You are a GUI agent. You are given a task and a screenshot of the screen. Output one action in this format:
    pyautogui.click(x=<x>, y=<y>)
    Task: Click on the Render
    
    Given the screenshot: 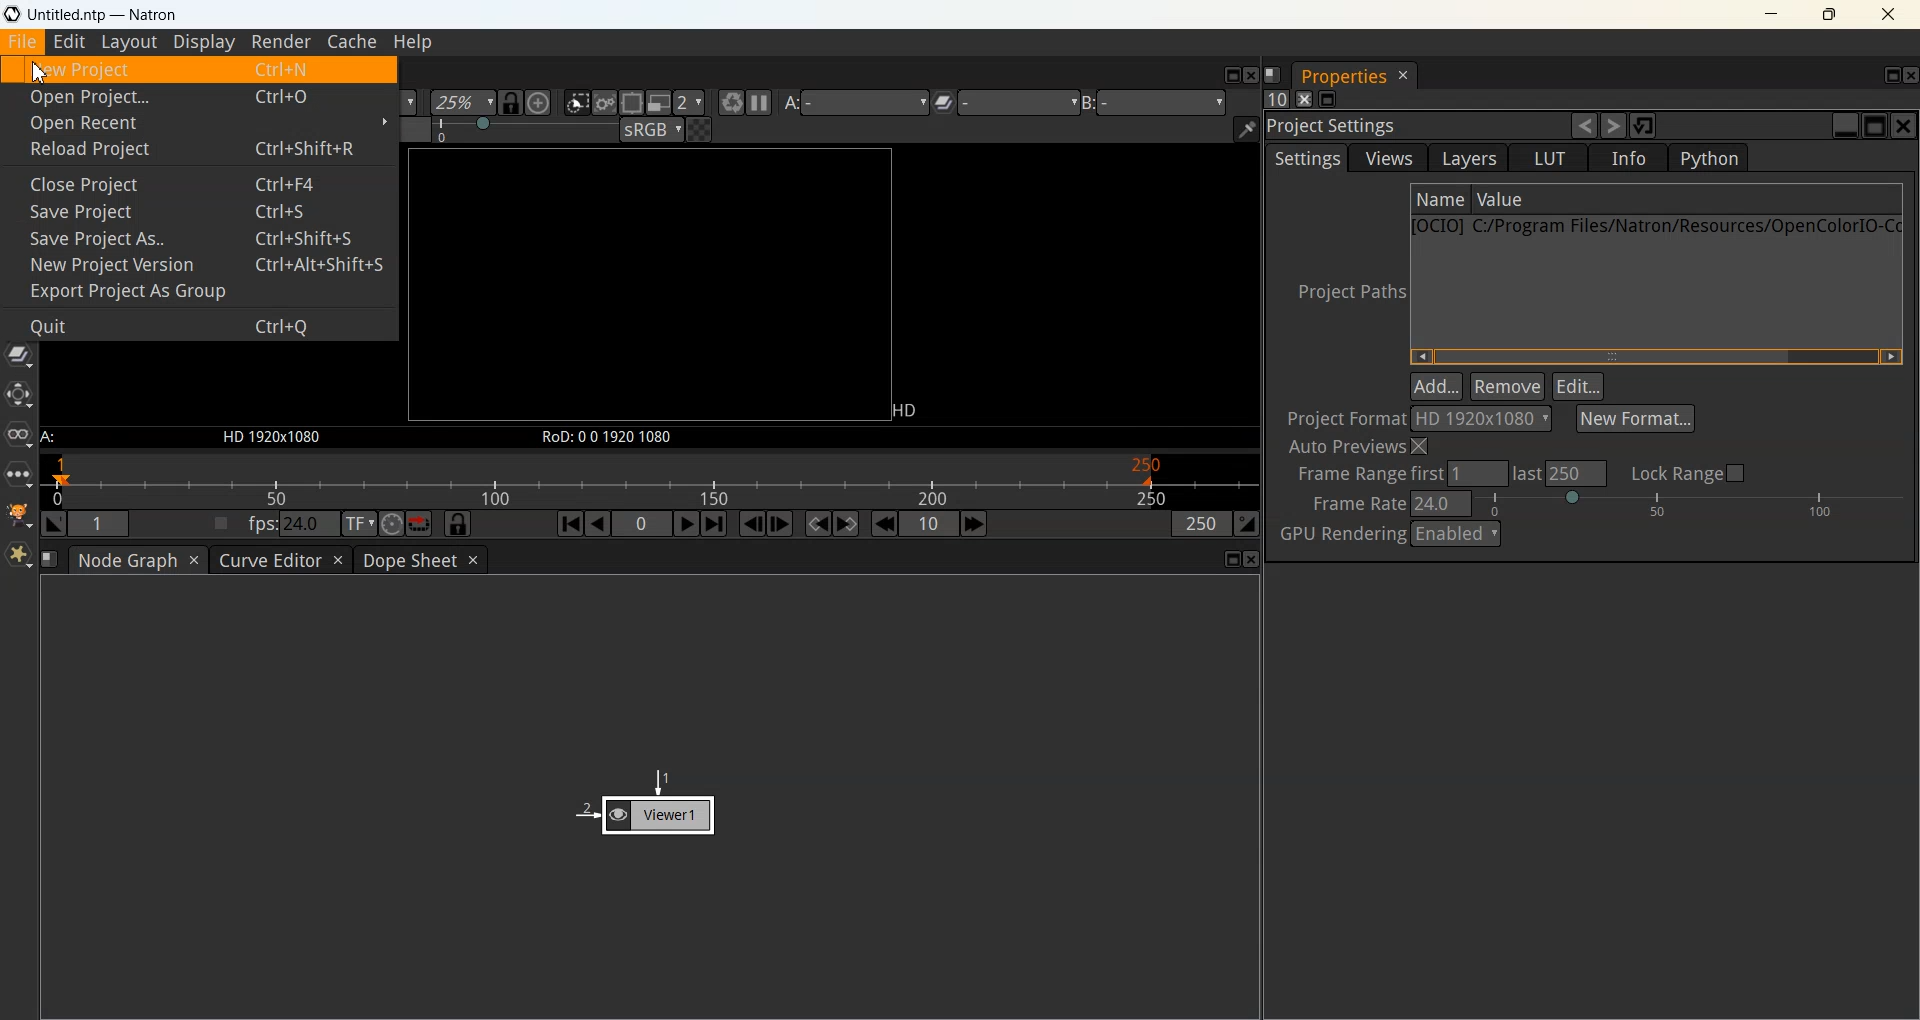 What is the action you would take?
    pyautogui.click(x=280, y=43)
    